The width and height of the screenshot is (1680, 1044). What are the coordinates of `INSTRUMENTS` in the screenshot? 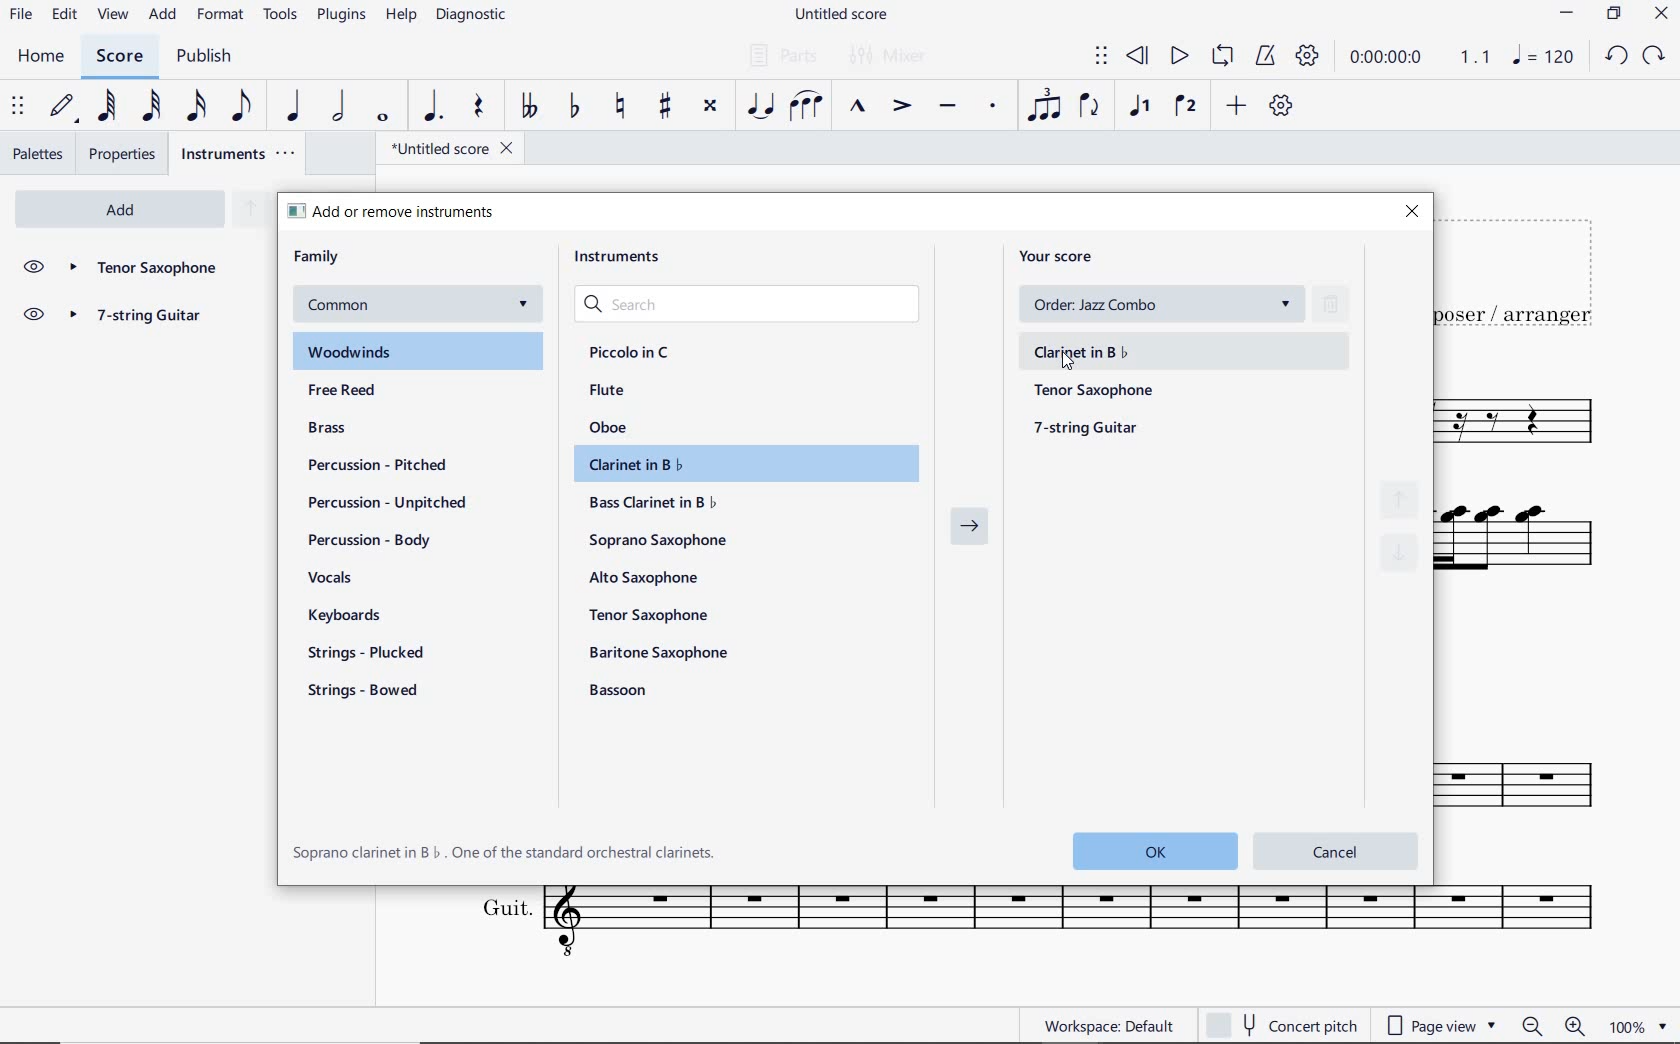 It's located at (240, 153).